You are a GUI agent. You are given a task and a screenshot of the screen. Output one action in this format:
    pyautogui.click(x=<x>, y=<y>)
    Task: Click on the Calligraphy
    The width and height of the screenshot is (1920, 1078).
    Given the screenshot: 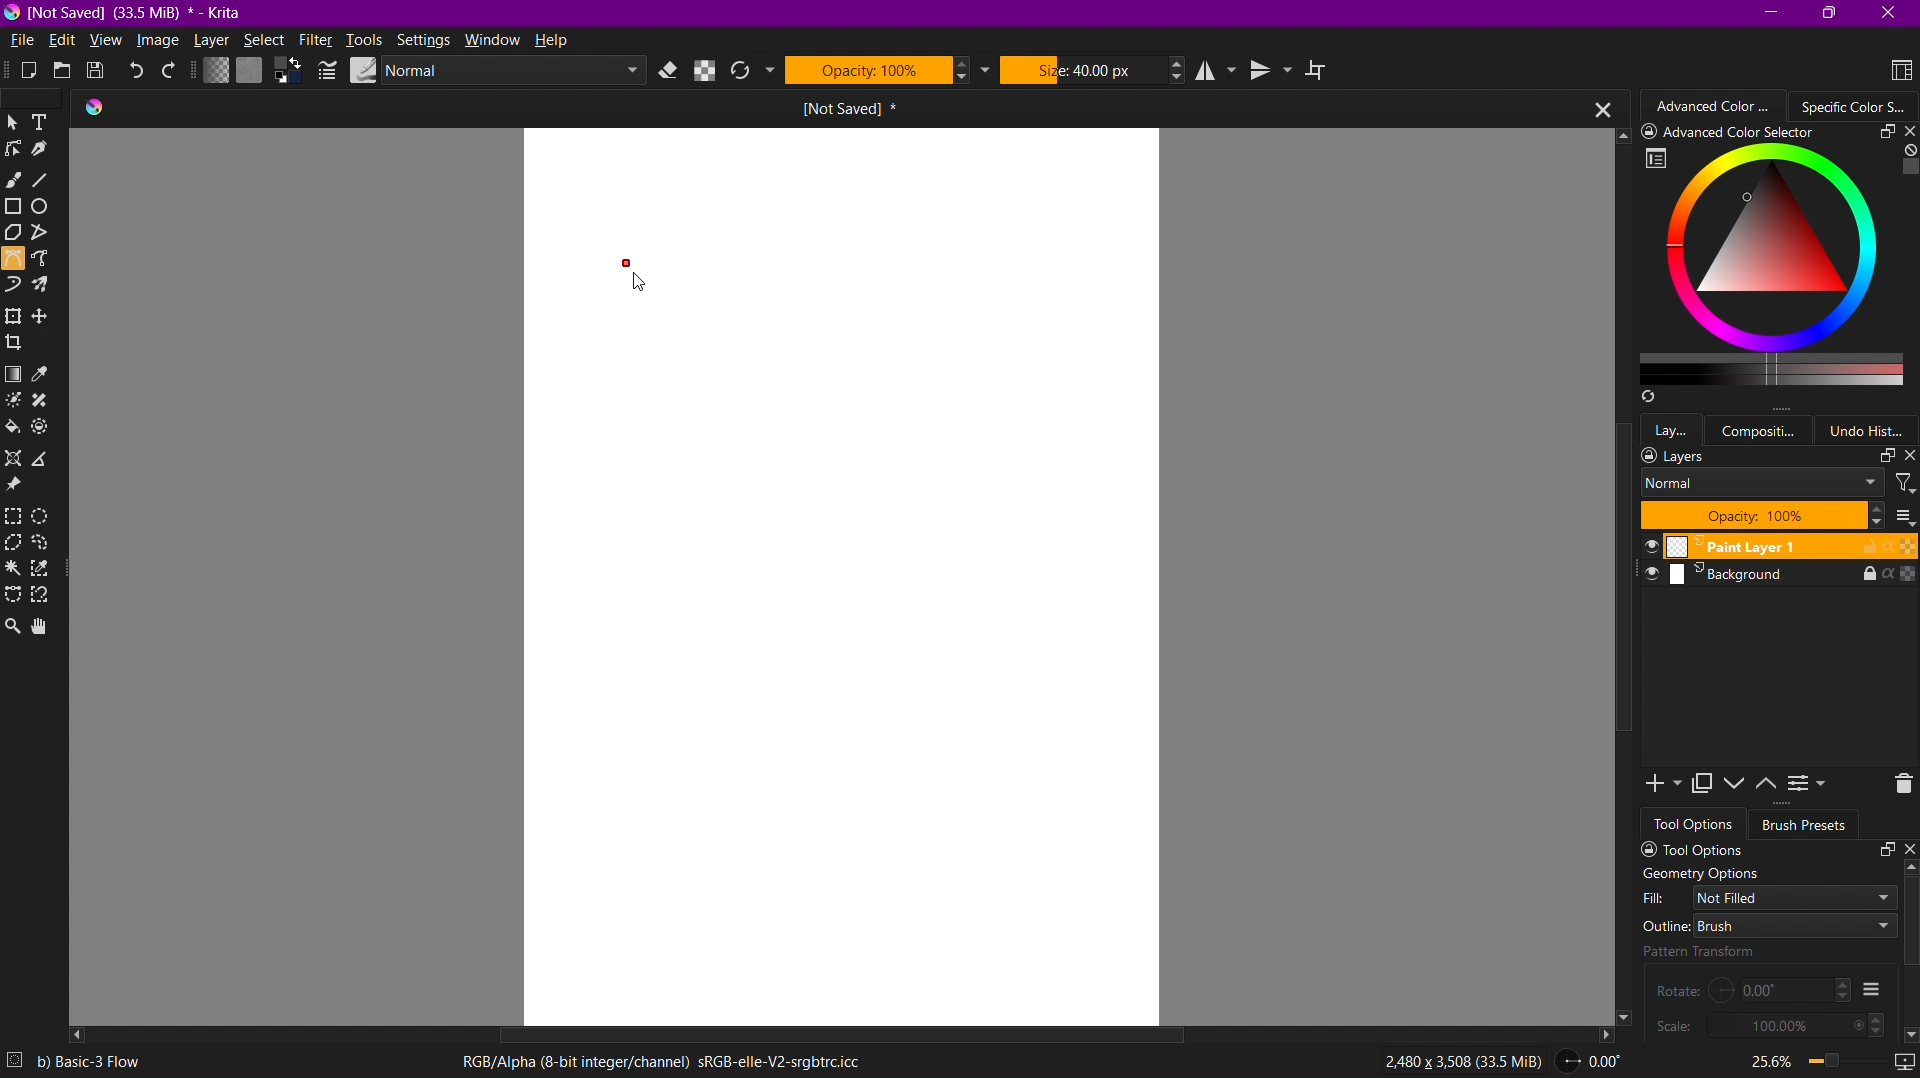 What is the action you would take?
    pyautogui.click(x=51, y=153)
    